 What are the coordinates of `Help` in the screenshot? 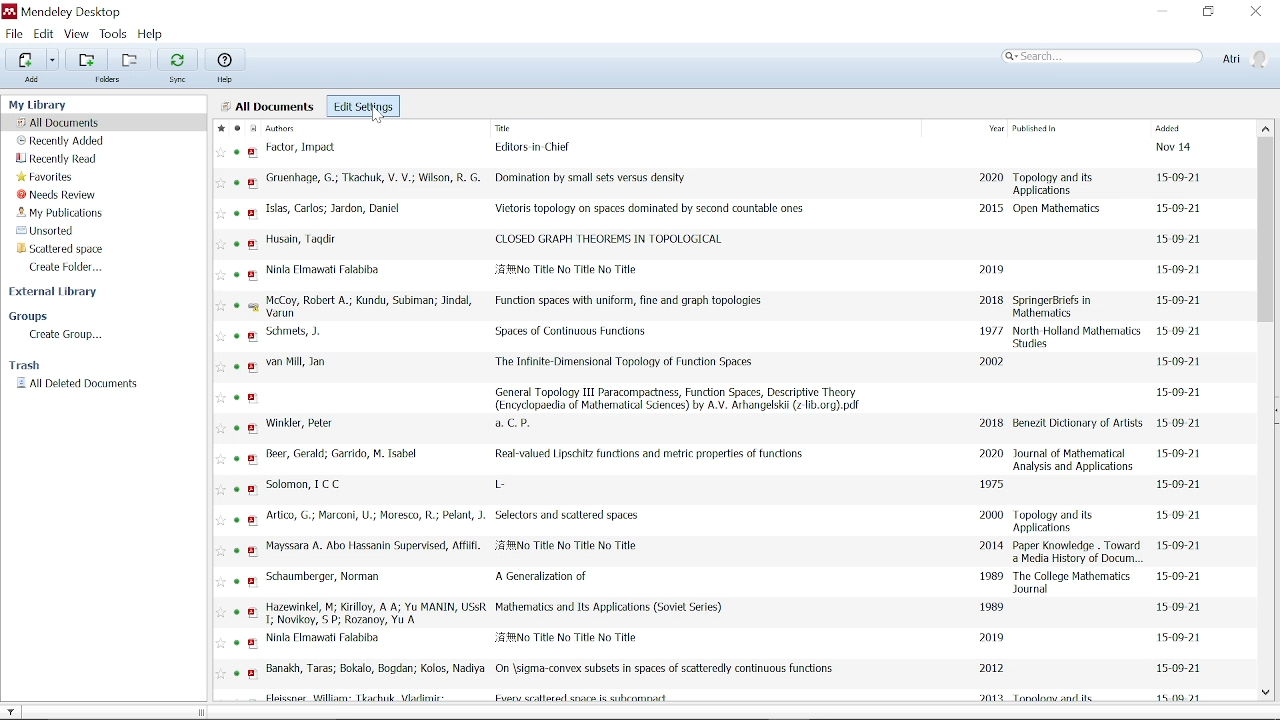 It's located at (158, 35).